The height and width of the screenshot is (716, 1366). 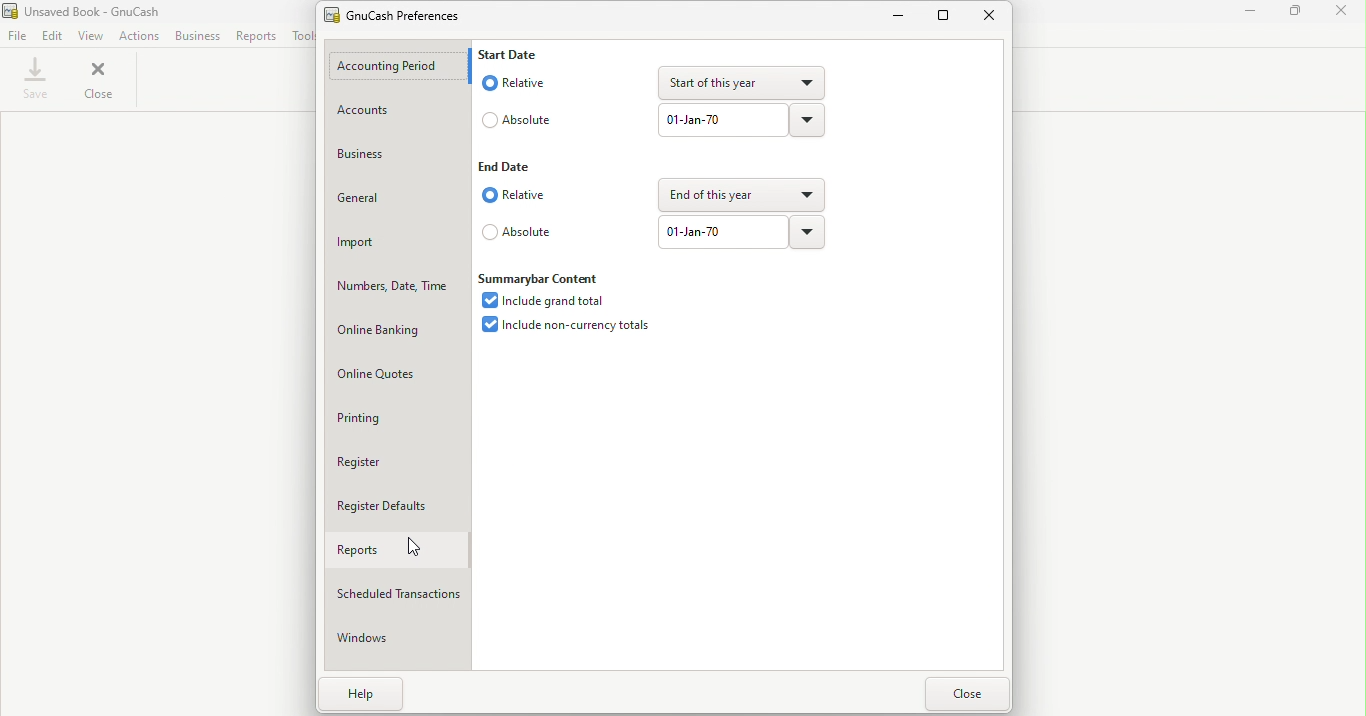 I want to click on Online Quotes, so click(x=393, y=376).